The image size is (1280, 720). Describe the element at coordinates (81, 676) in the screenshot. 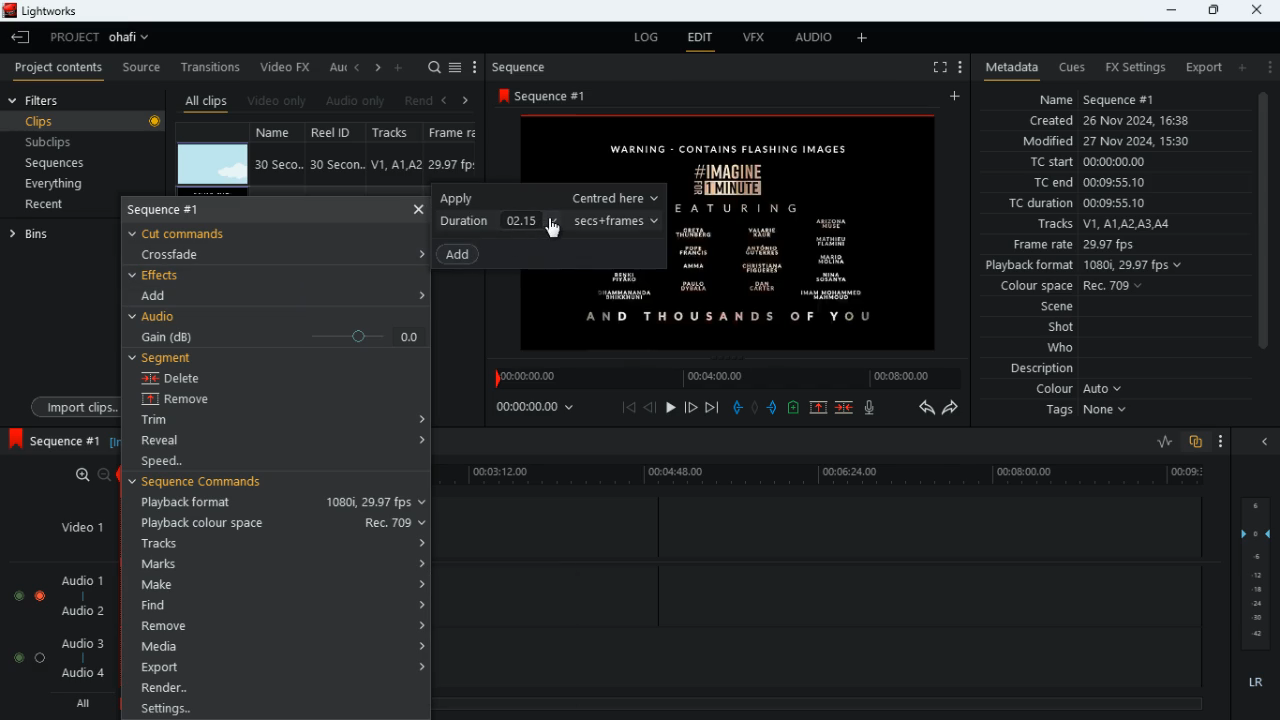

I see `audio 4` at that location.